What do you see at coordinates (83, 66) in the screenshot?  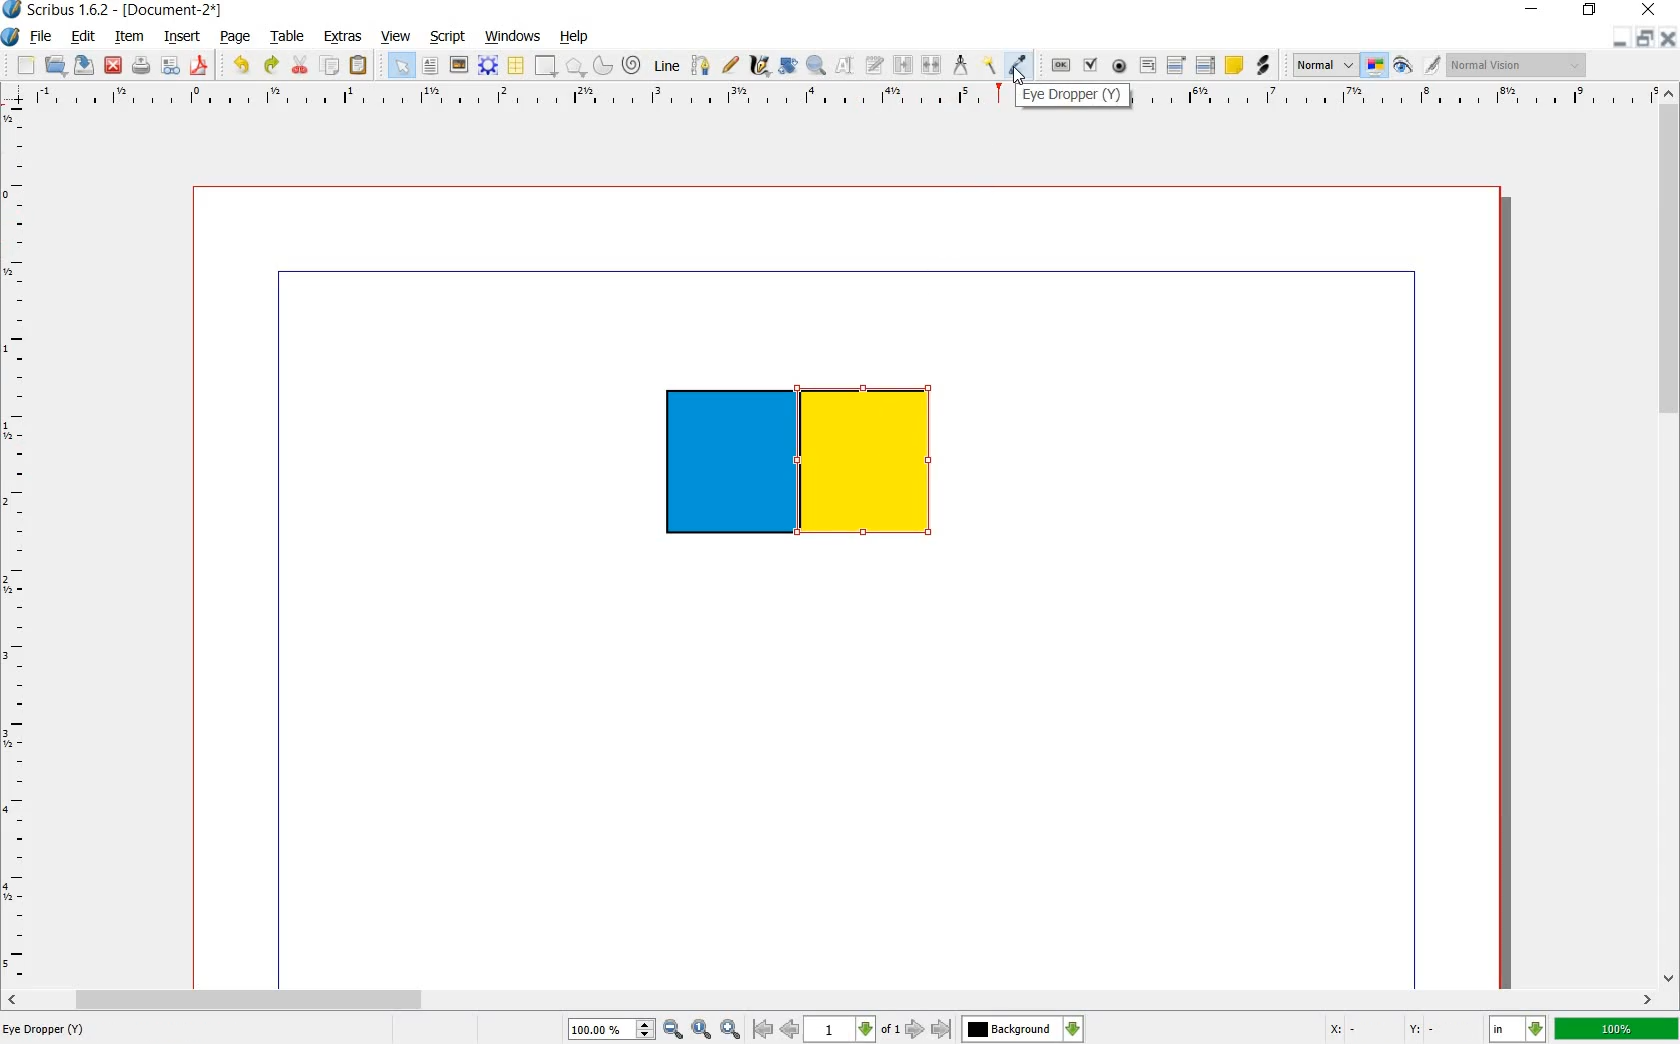 I see `save` at bounding box center [83, 66].